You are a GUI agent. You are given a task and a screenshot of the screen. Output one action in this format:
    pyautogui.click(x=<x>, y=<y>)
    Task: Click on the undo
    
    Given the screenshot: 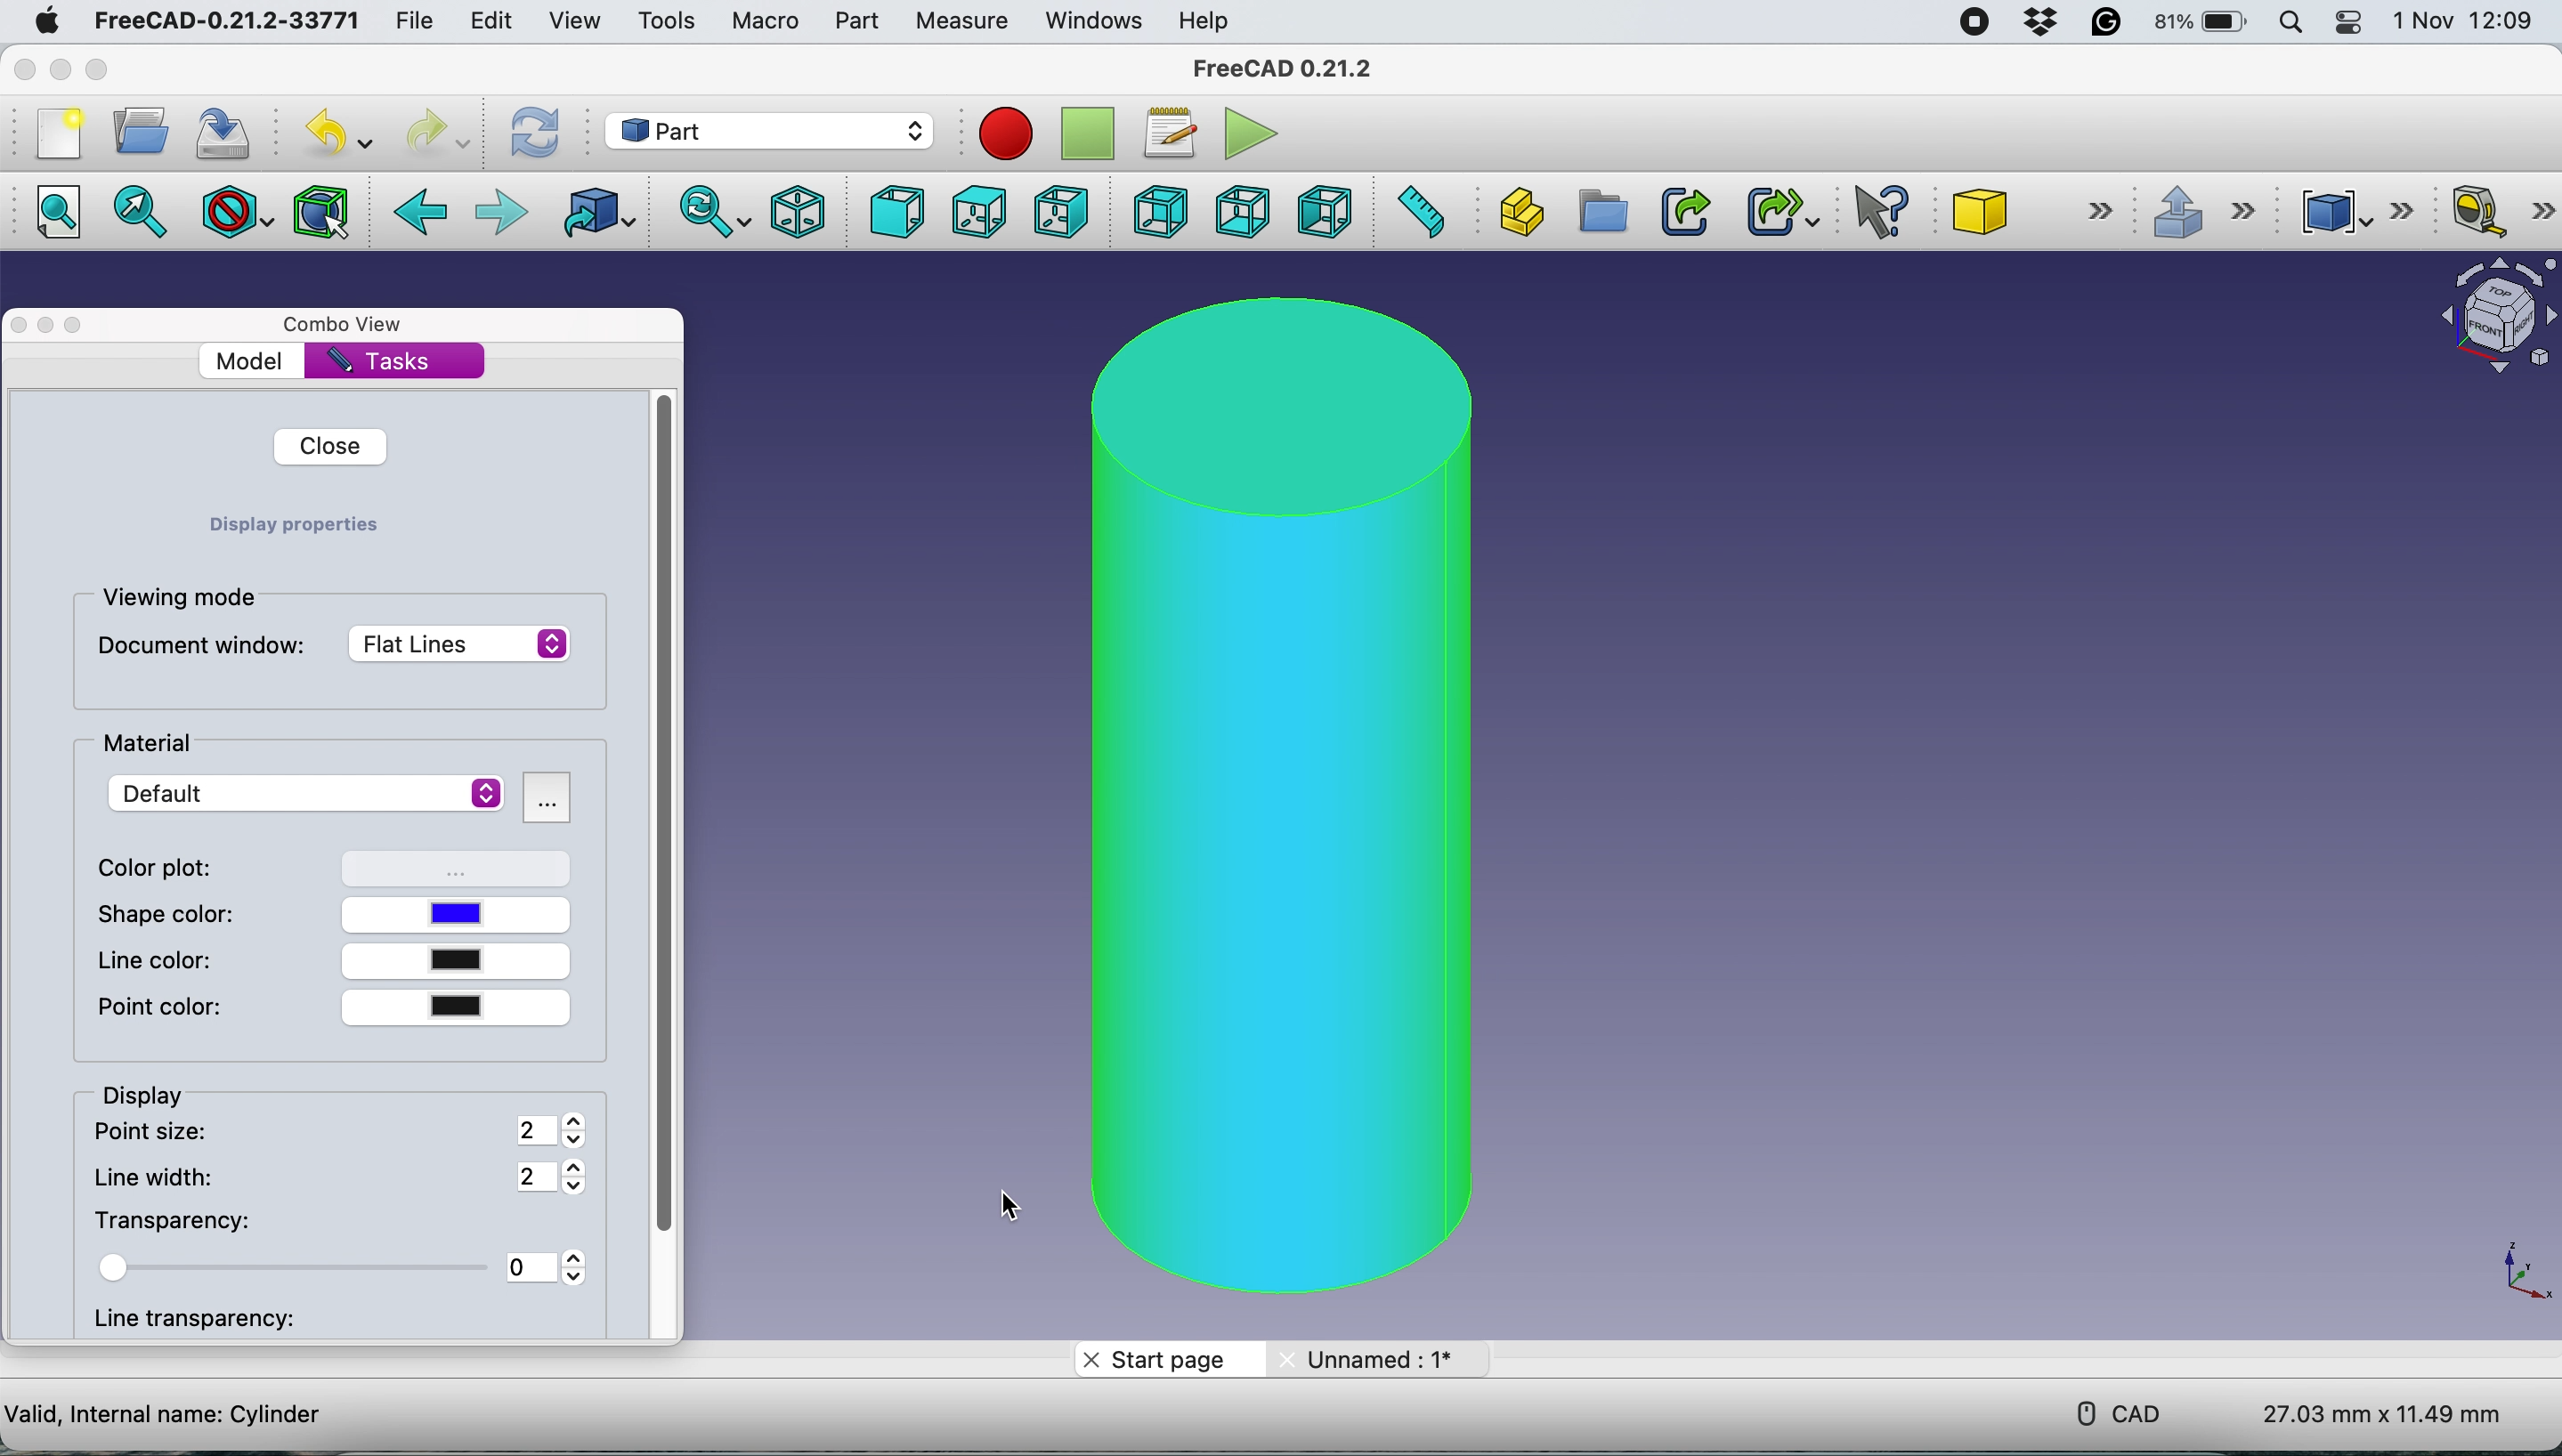 What is the action you would take?
    pyautogui.click(x=327, y=134)
    